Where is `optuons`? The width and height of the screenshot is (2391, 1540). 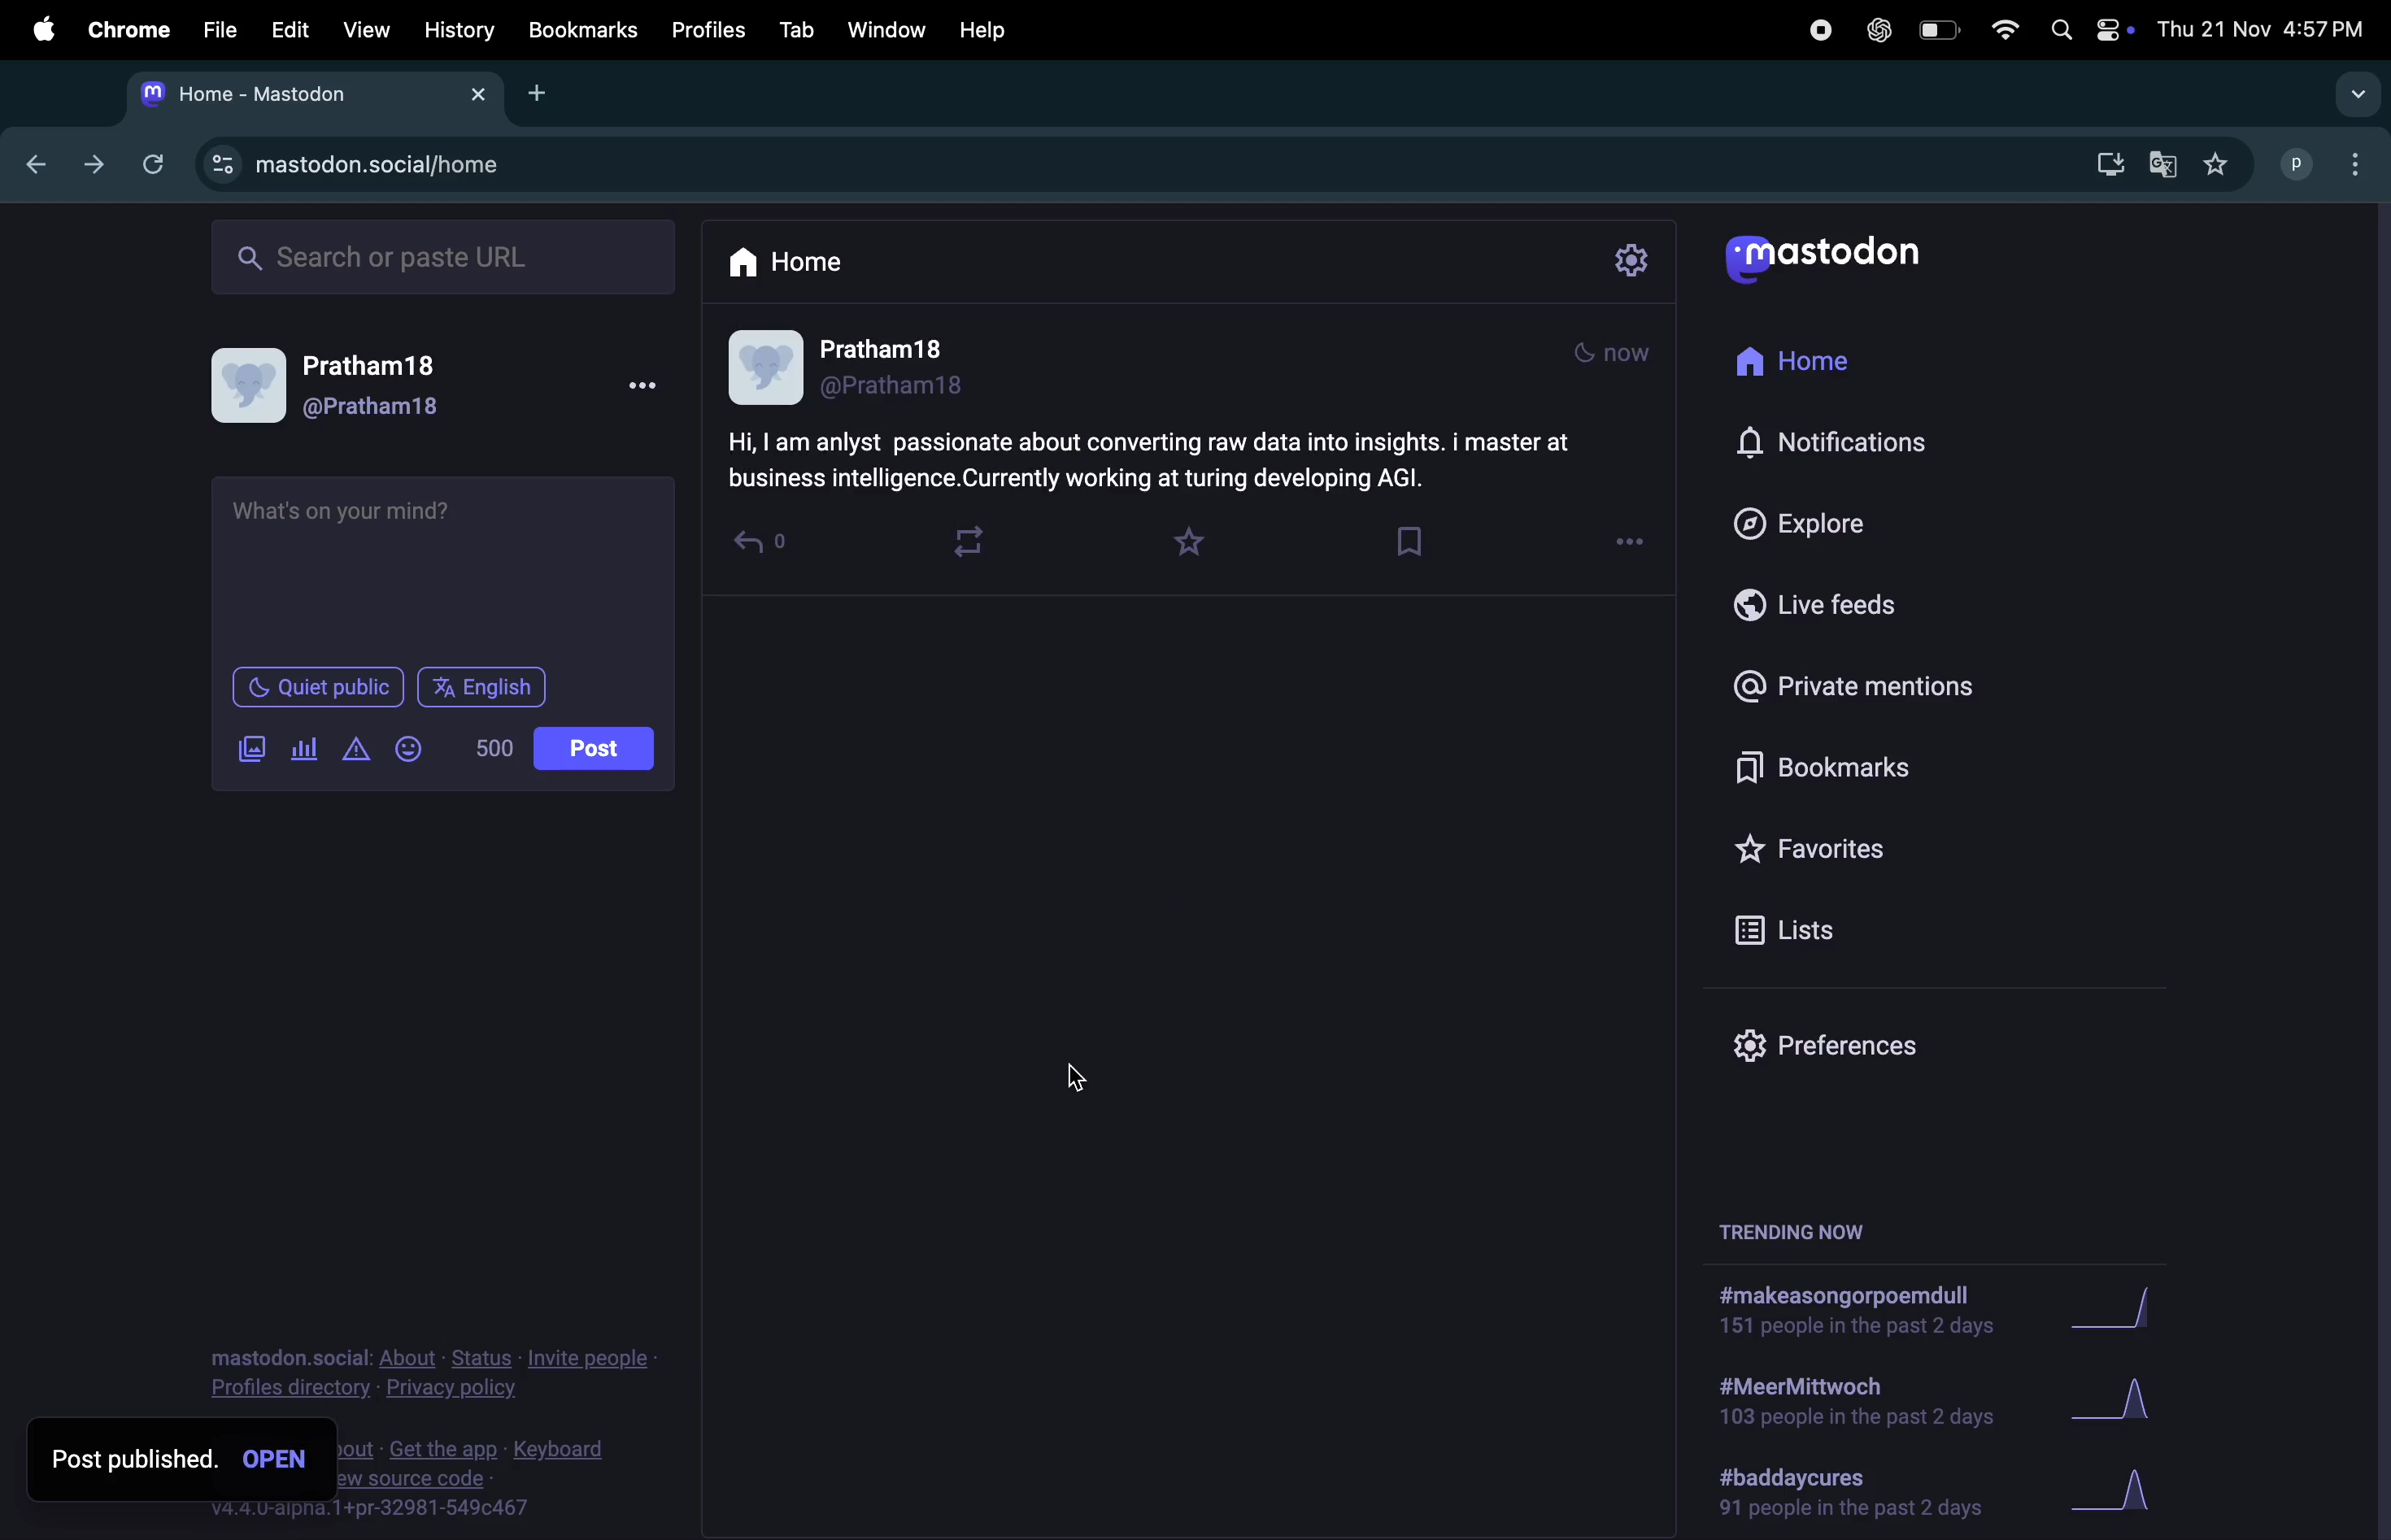 optuons is located at coordinates (2359, 162).